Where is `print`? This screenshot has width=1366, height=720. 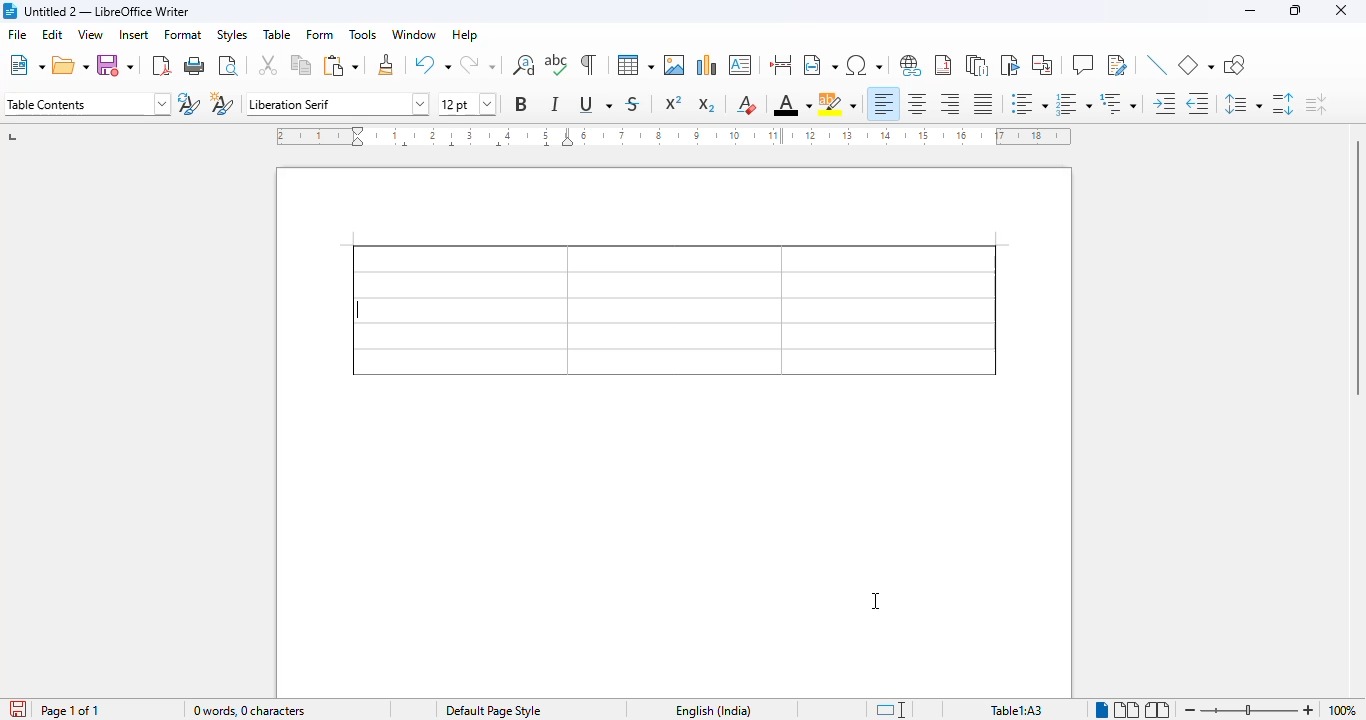 print is located at coordinates (196, 66).